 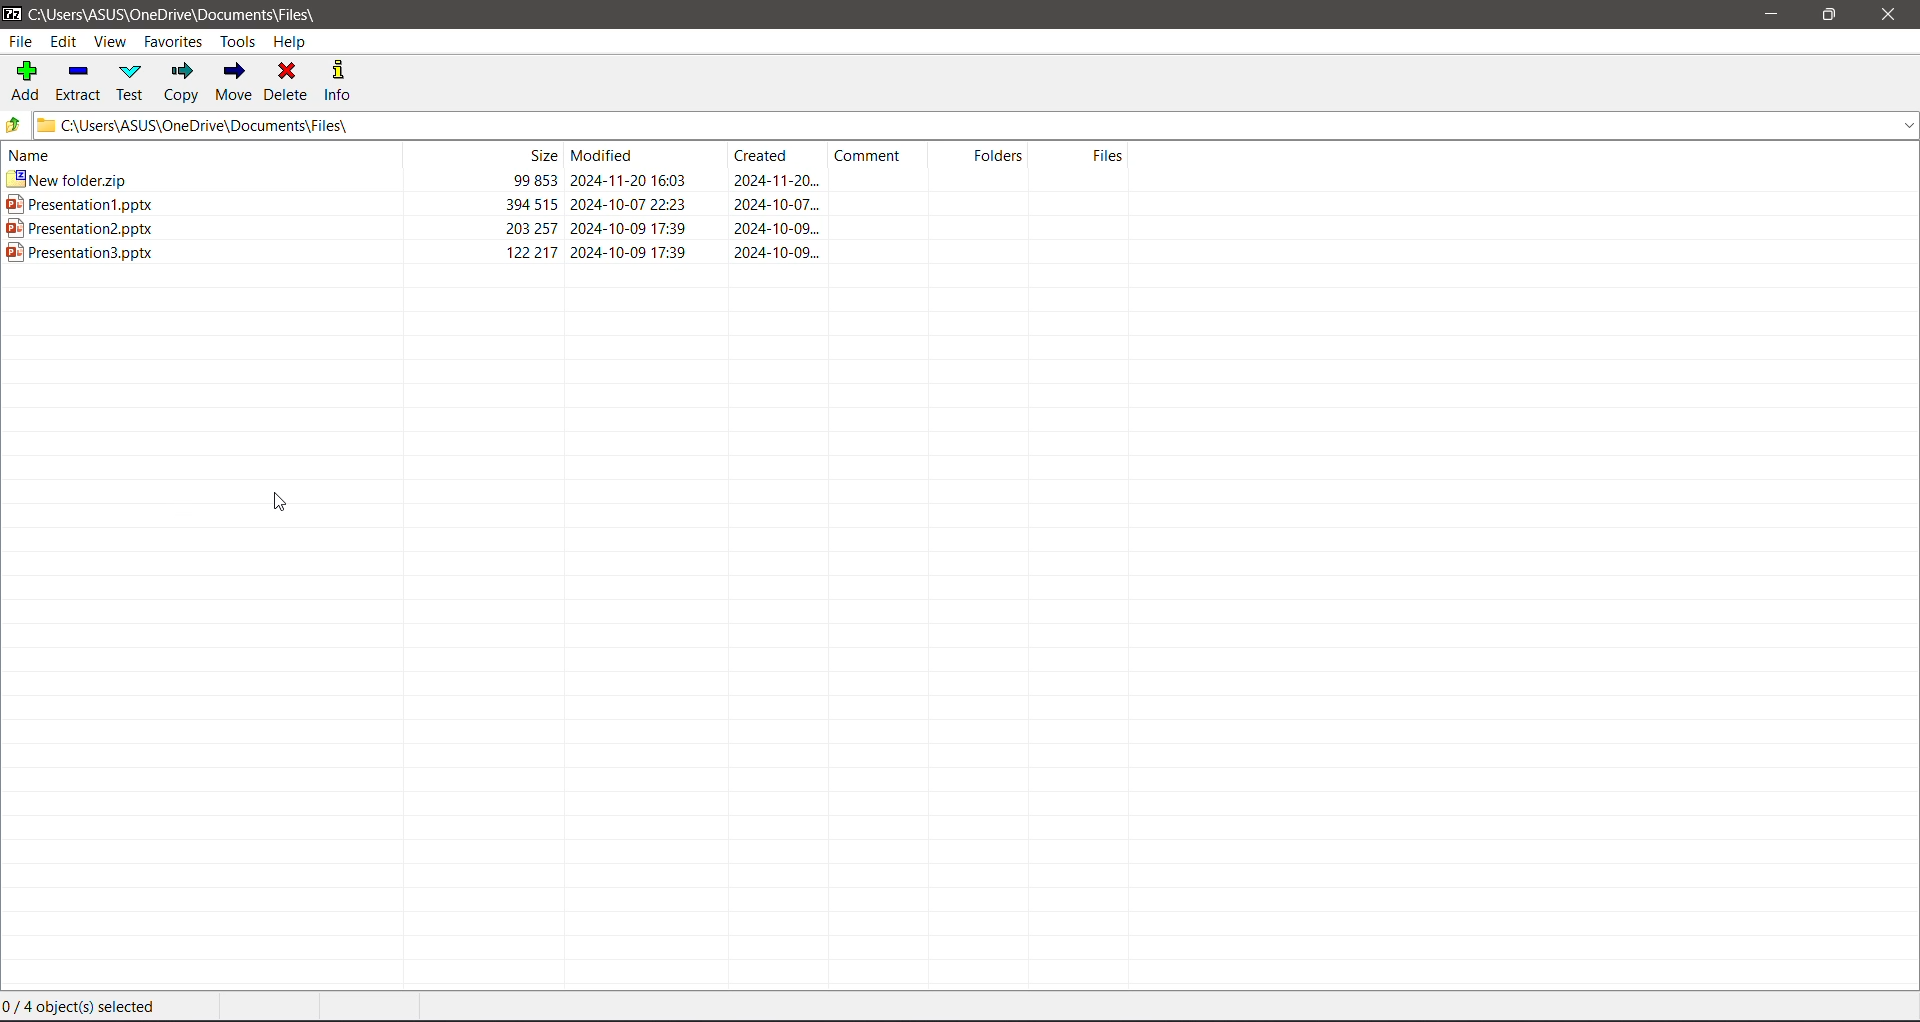 What do you see at coordinates (234, 82) in the screenshot?
I see `Move` at bounding box center [234, 82].